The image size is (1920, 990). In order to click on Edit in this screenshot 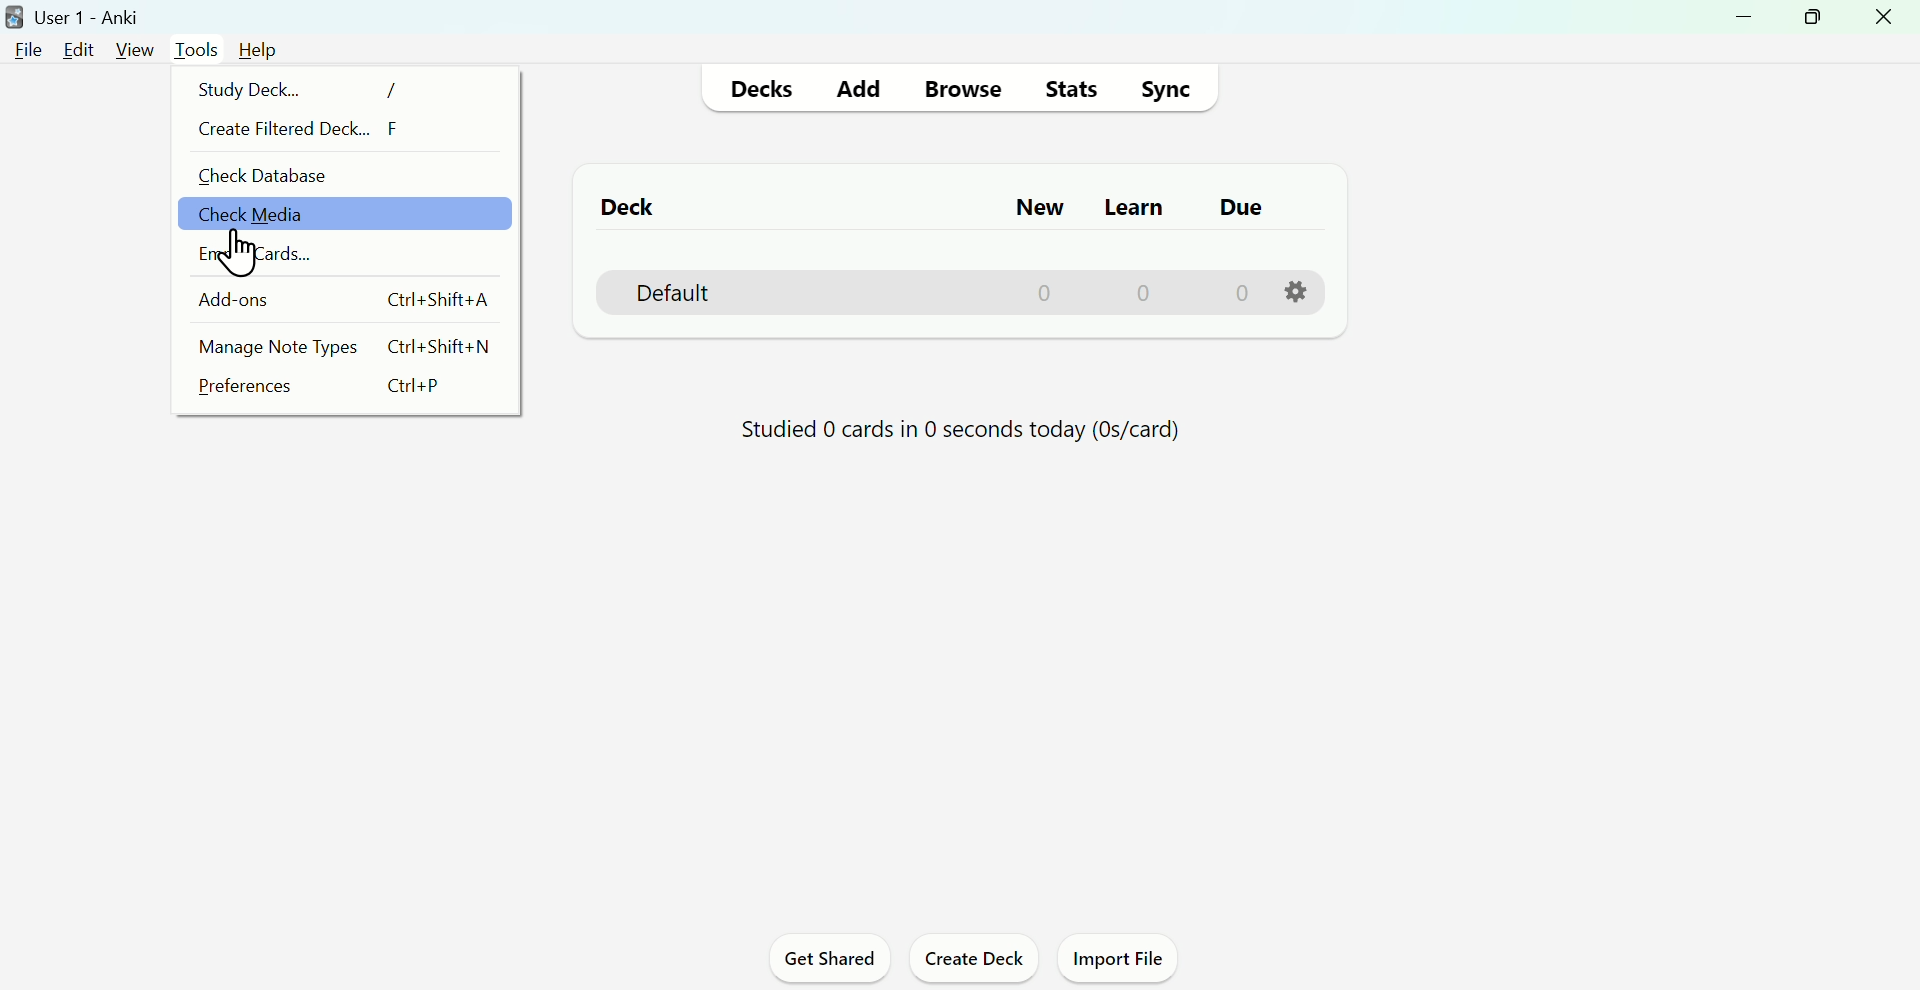, I will do `click(77, 51)`.